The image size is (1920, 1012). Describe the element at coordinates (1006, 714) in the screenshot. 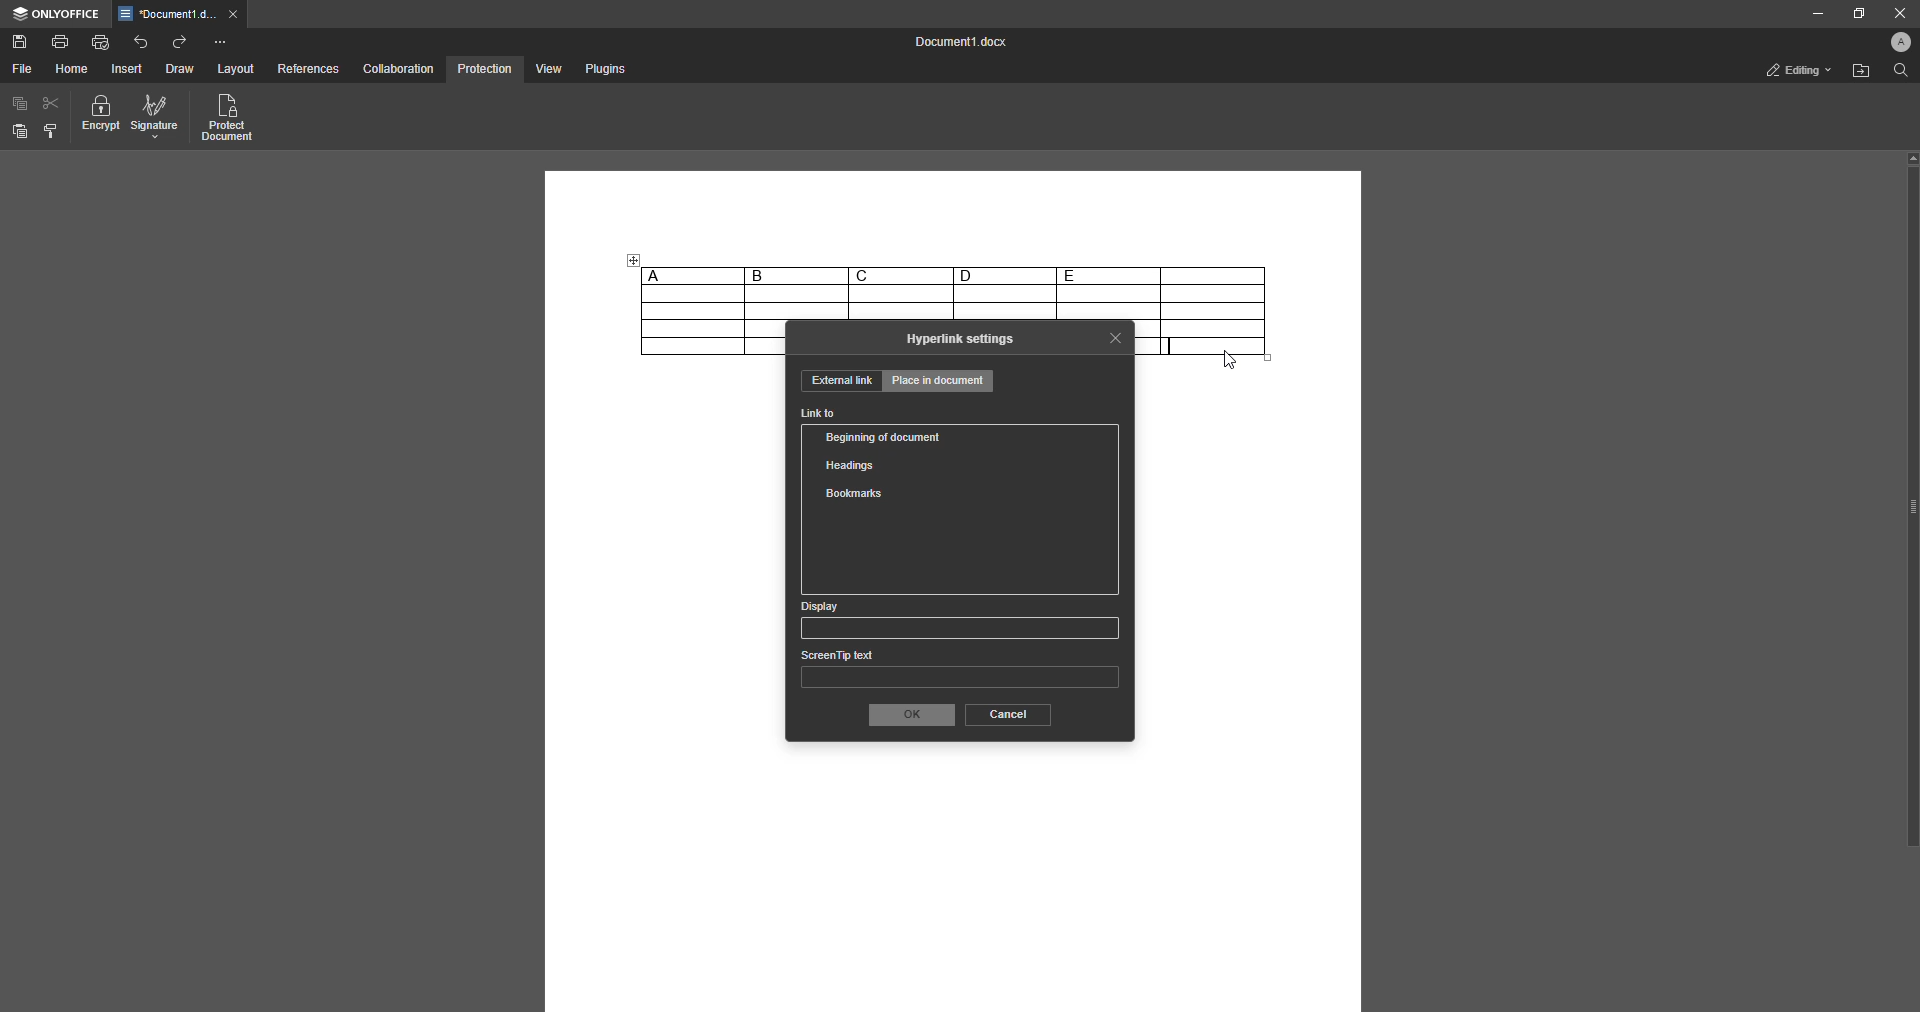

I see `Cancel` at that location.